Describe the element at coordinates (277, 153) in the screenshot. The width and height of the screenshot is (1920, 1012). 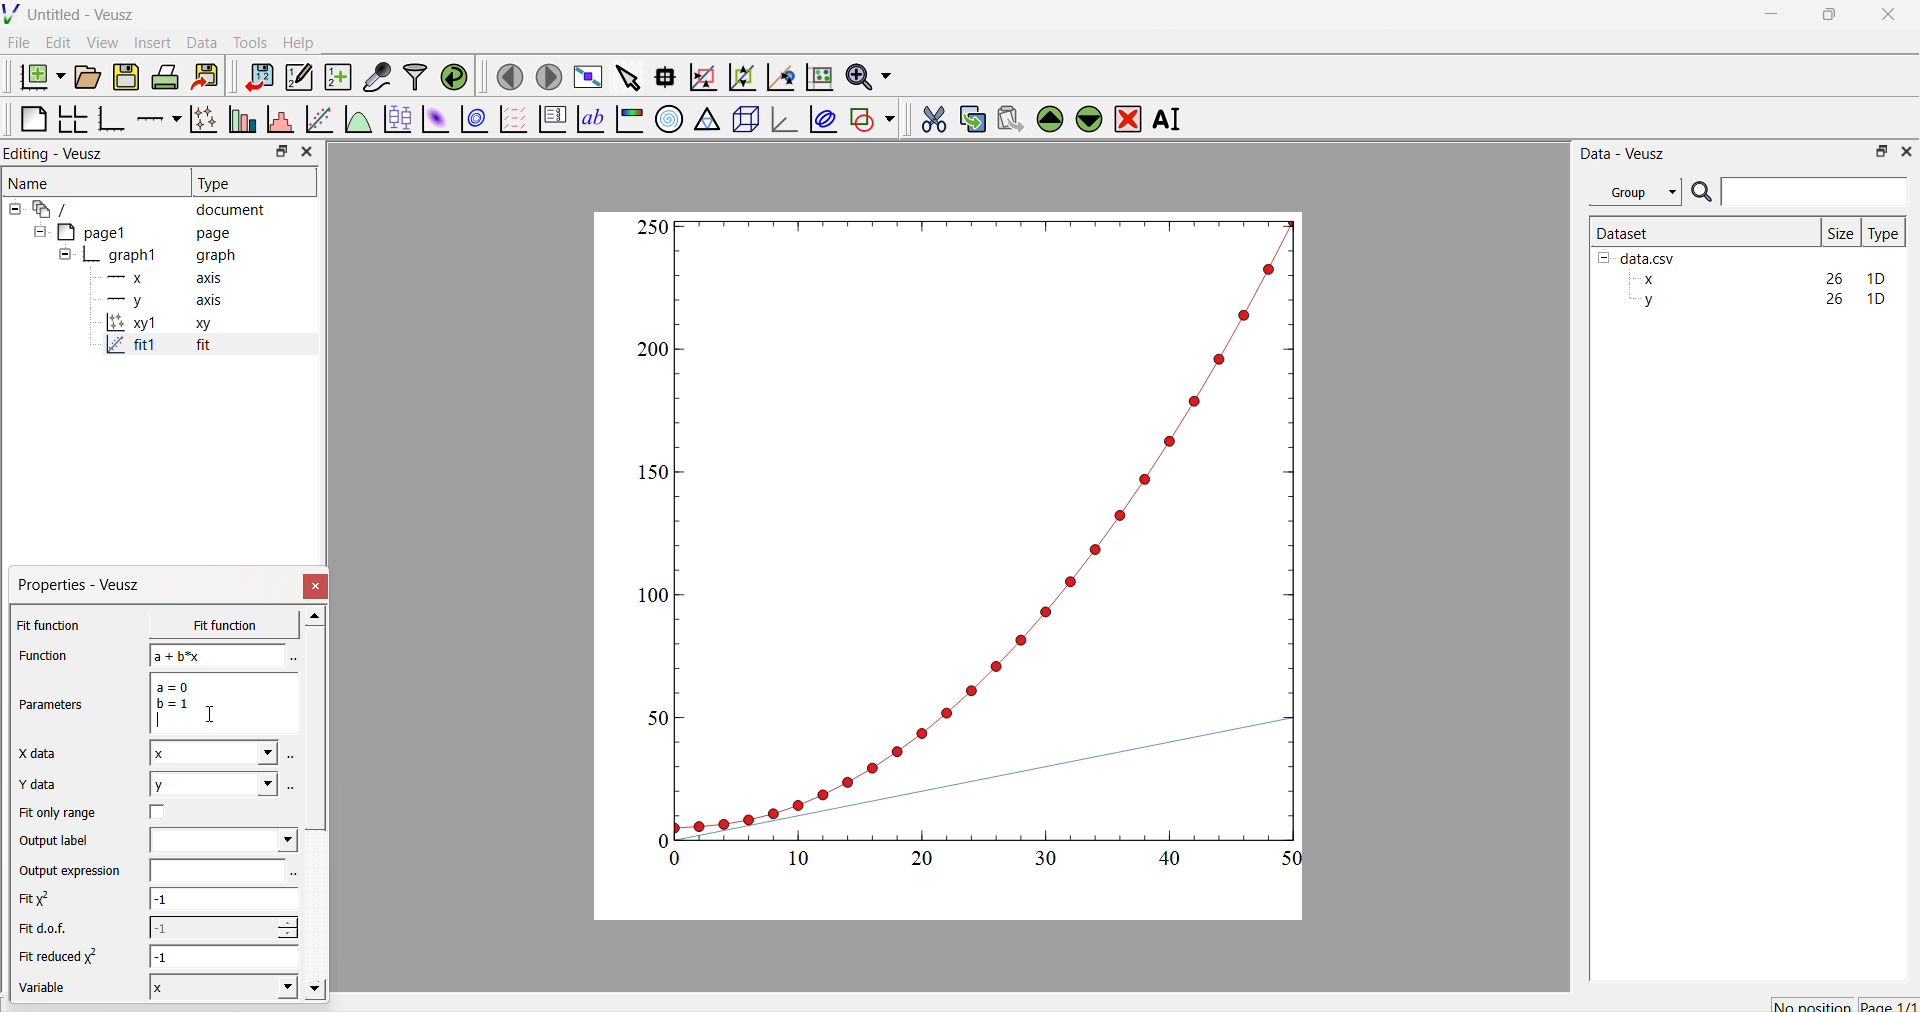
I see `Restore down` at that location.